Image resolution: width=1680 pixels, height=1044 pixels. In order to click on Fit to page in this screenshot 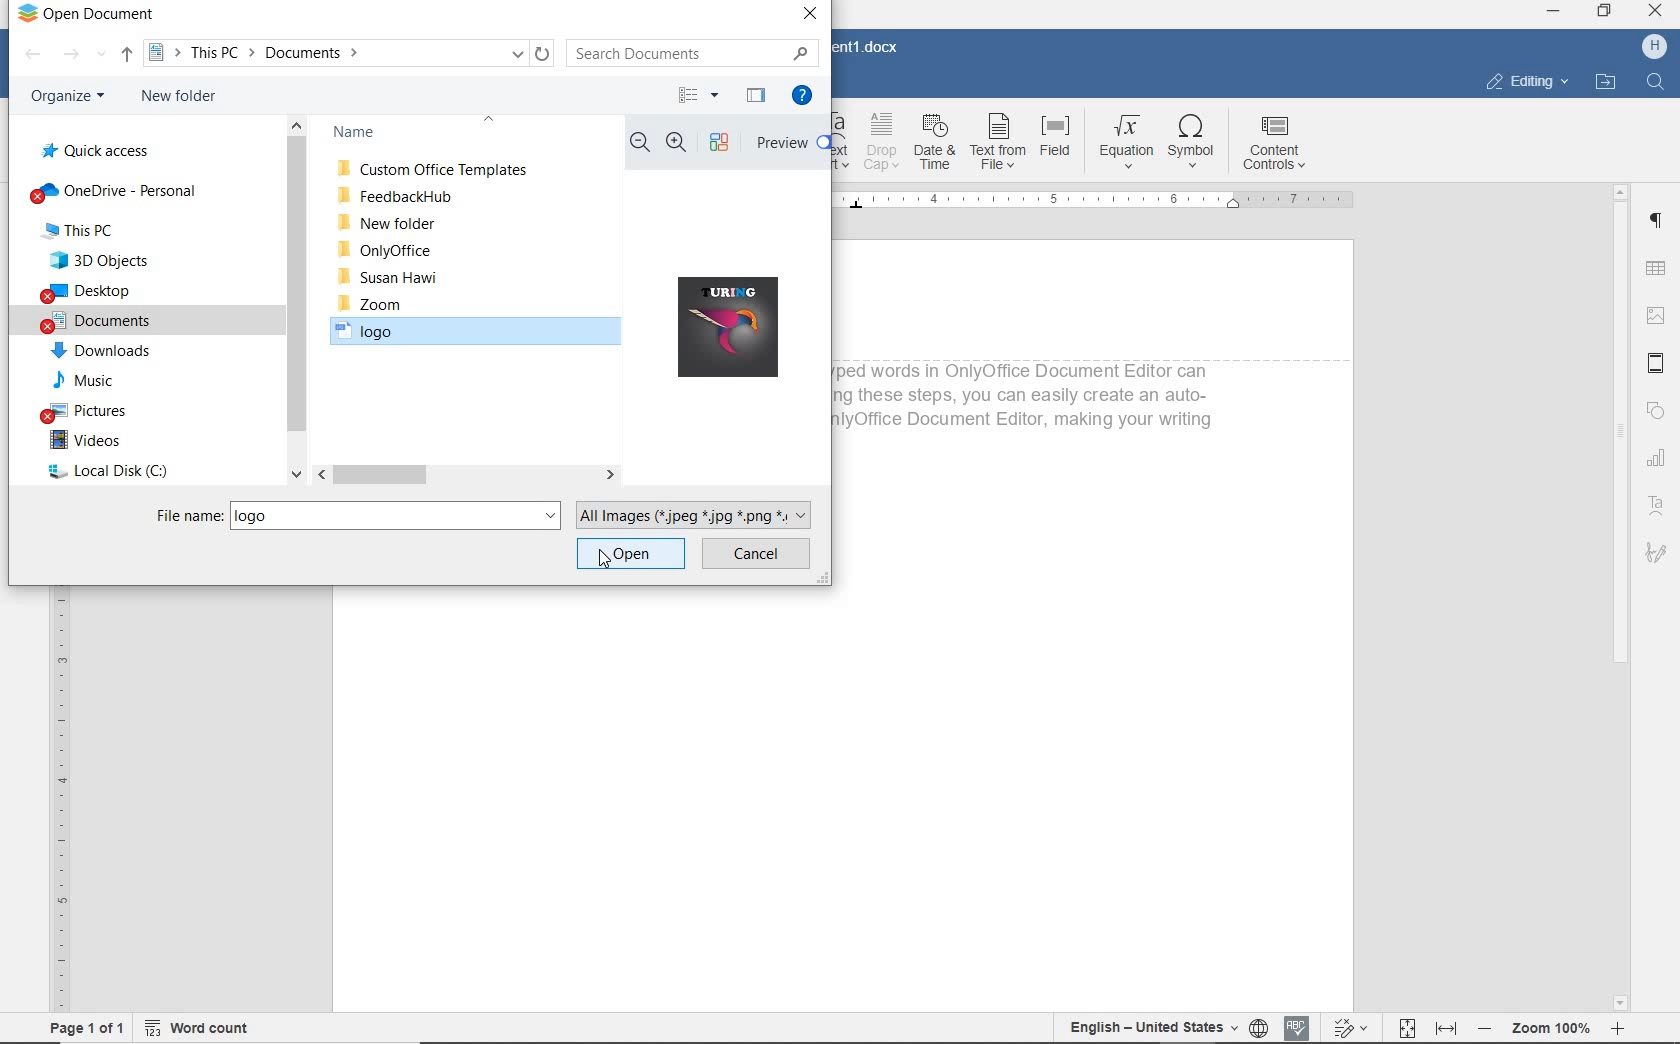, I will do `click(1405, 1027)`.